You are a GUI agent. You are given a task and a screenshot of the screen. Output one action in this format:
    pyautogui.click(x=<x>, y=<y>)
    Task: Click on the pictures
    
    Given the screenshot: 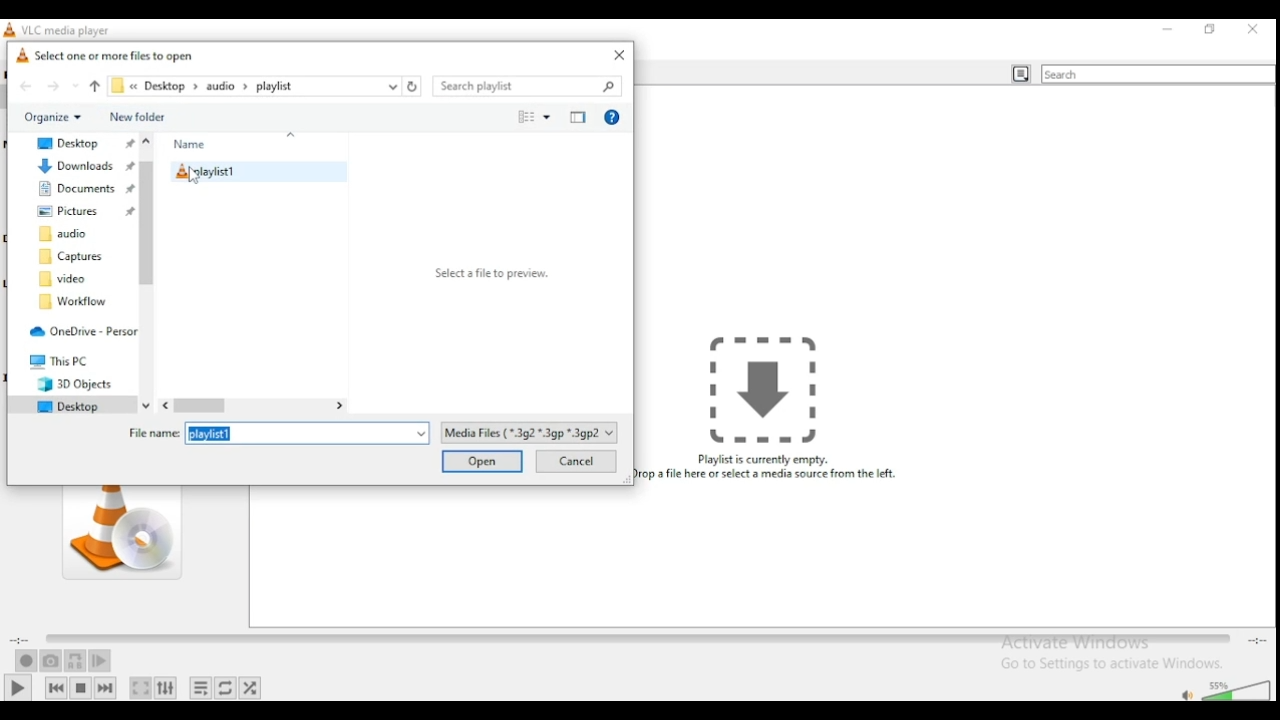 What is the action you would take?
    pyautogui.click(x=84, y=210)
    